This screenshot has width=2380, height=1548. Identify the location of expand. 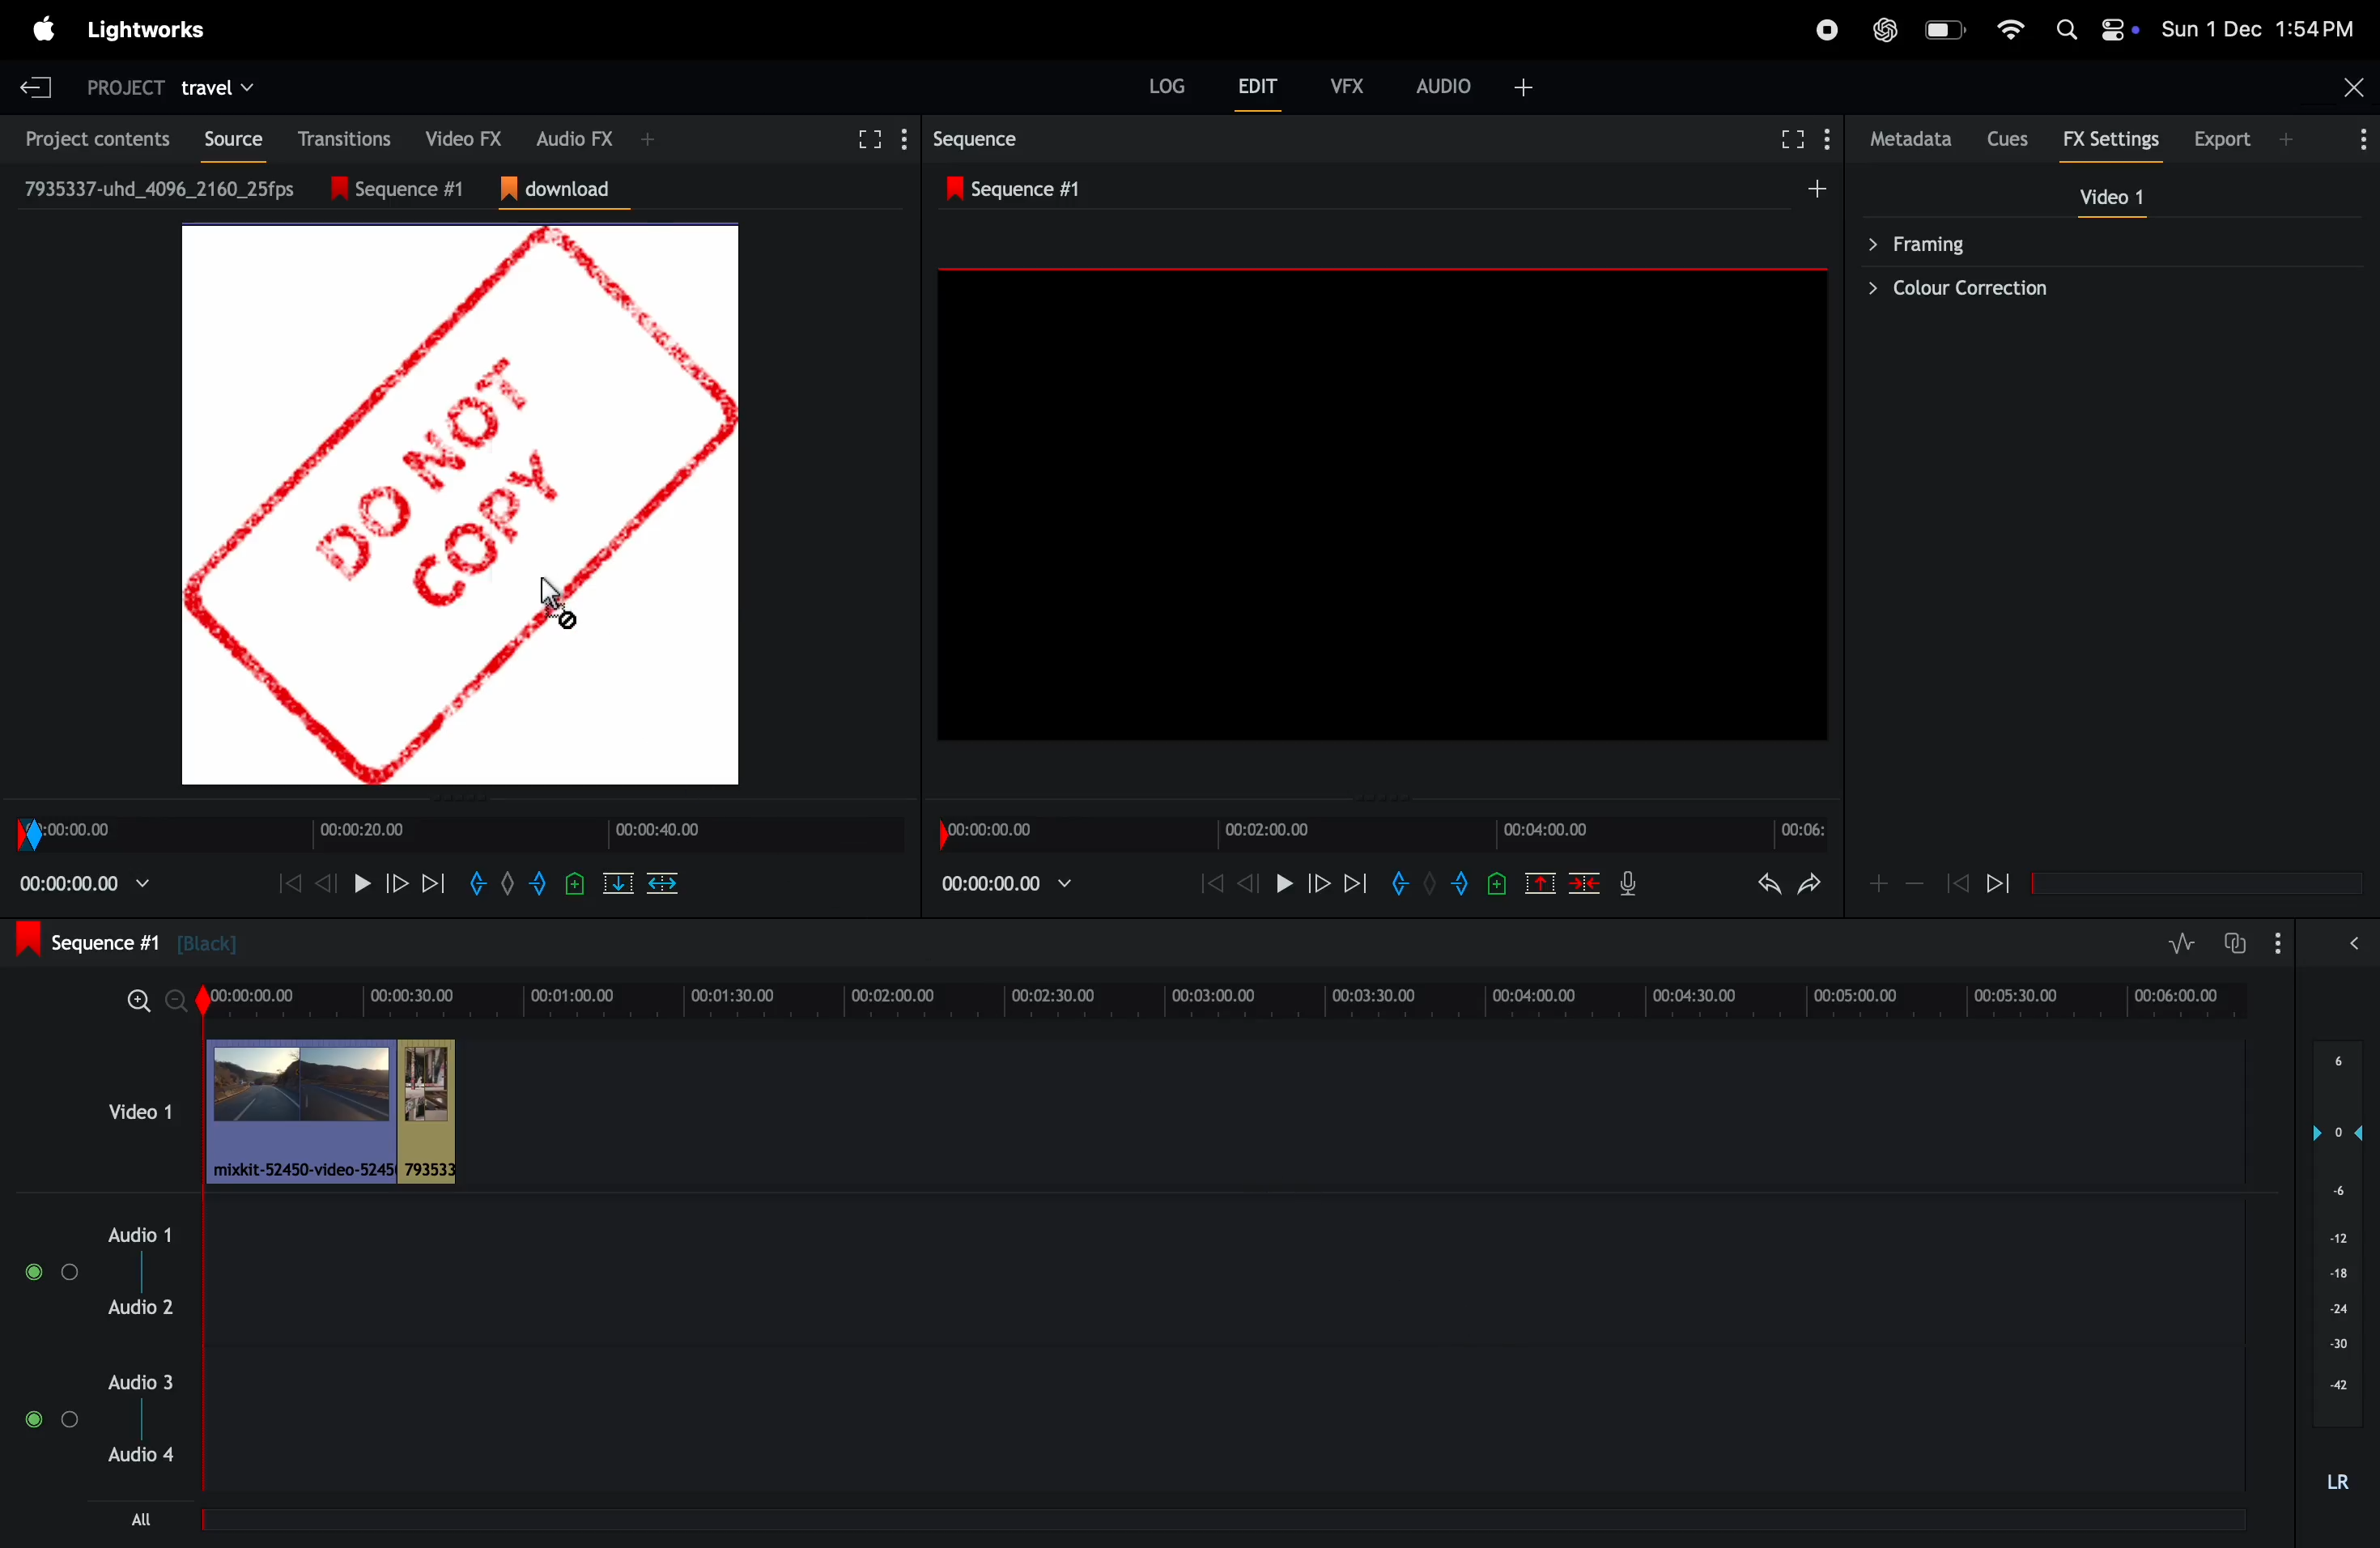
(2354, 942).